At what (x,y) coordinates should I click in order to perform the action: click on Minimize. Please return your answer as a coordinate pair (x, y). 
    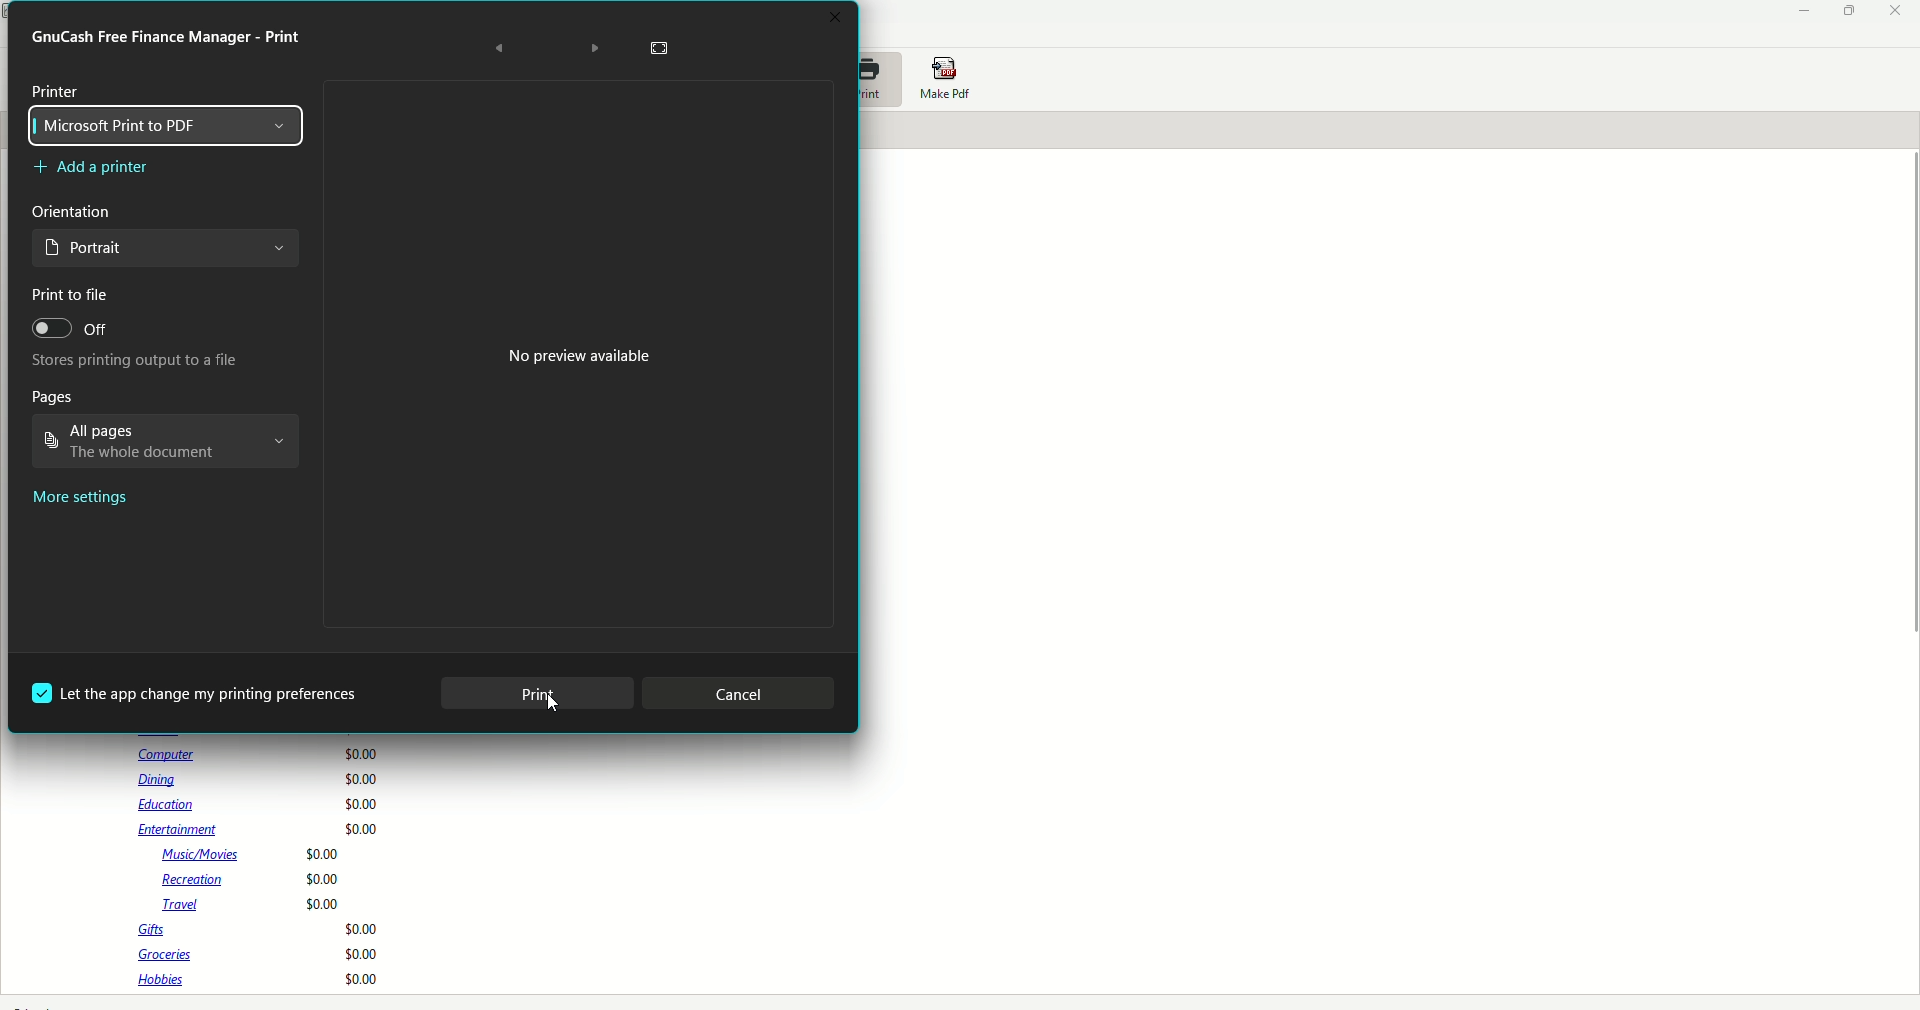
    Looking at the image, I should click on (1803, 12).